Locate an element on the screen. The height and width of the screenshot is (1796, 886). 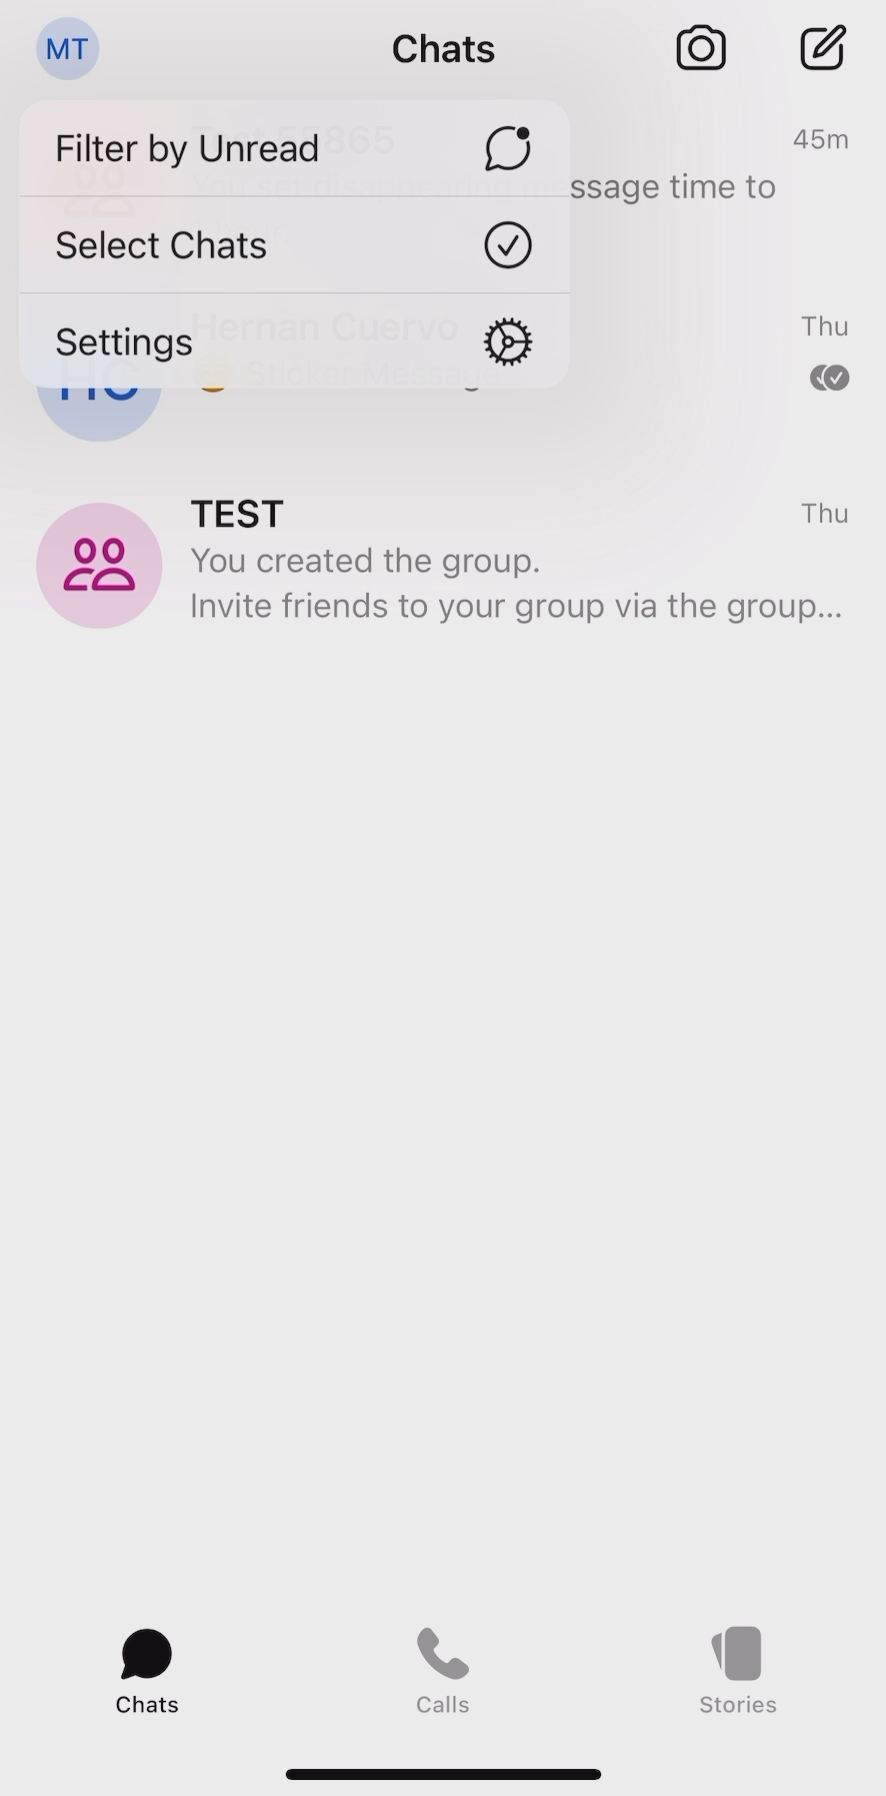
pull down  is located at coordinates (446, 1763).